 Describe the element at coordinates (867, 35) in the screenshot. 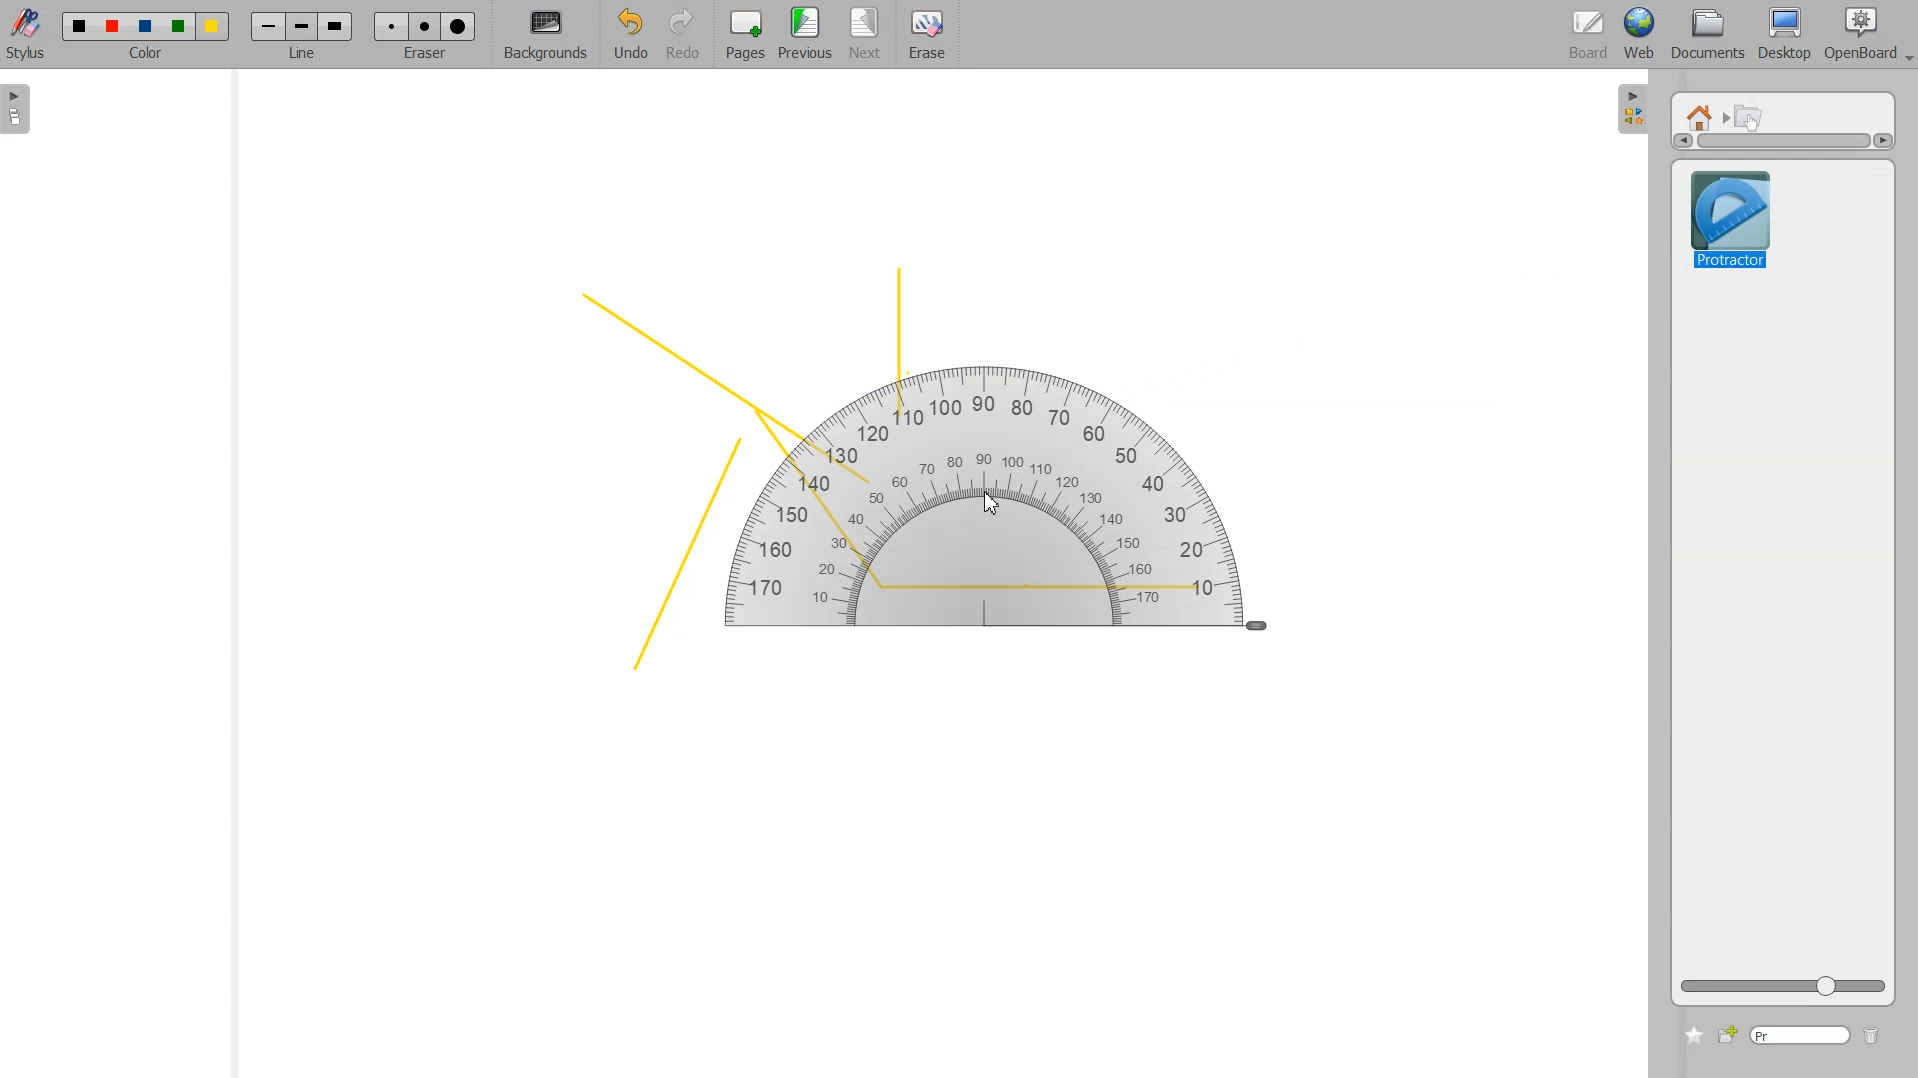

I see `Next` at that location.